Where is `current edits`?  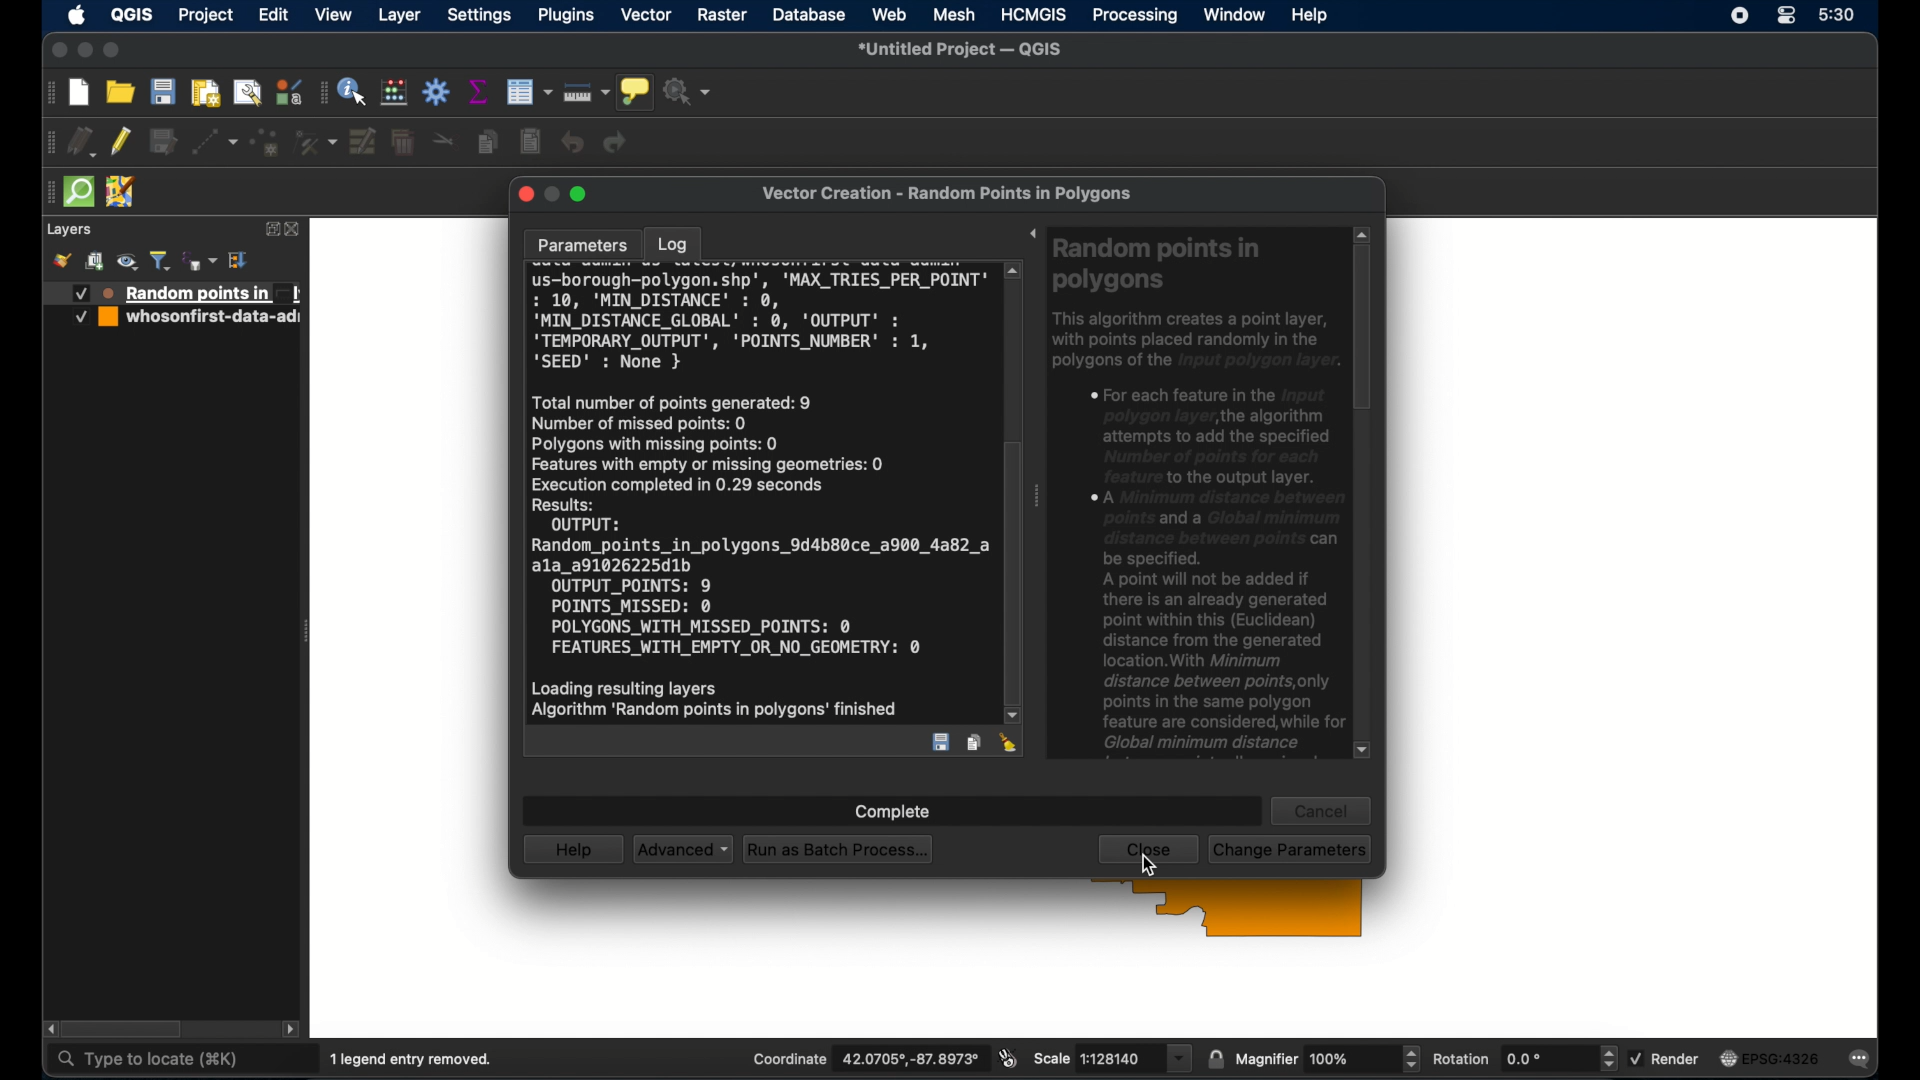 current edits is located at coordinates (81, 142).